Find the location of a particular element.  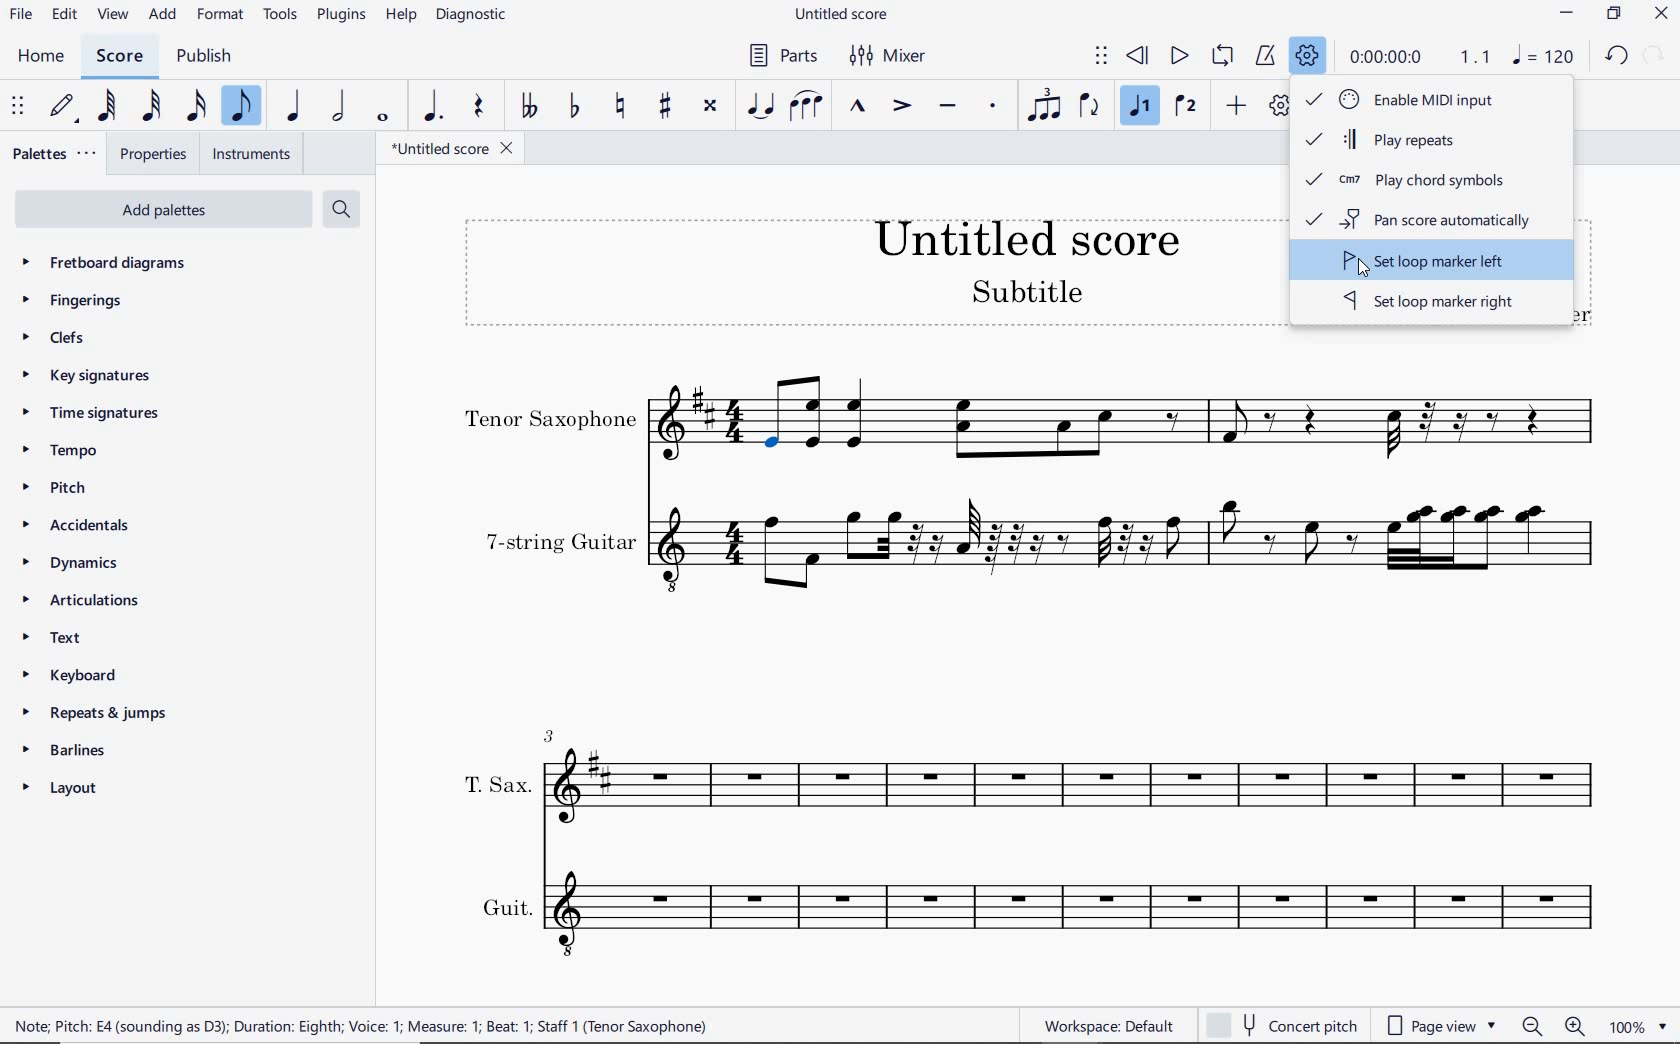

PLAY SPEED is located at coordinates (1423, 56).